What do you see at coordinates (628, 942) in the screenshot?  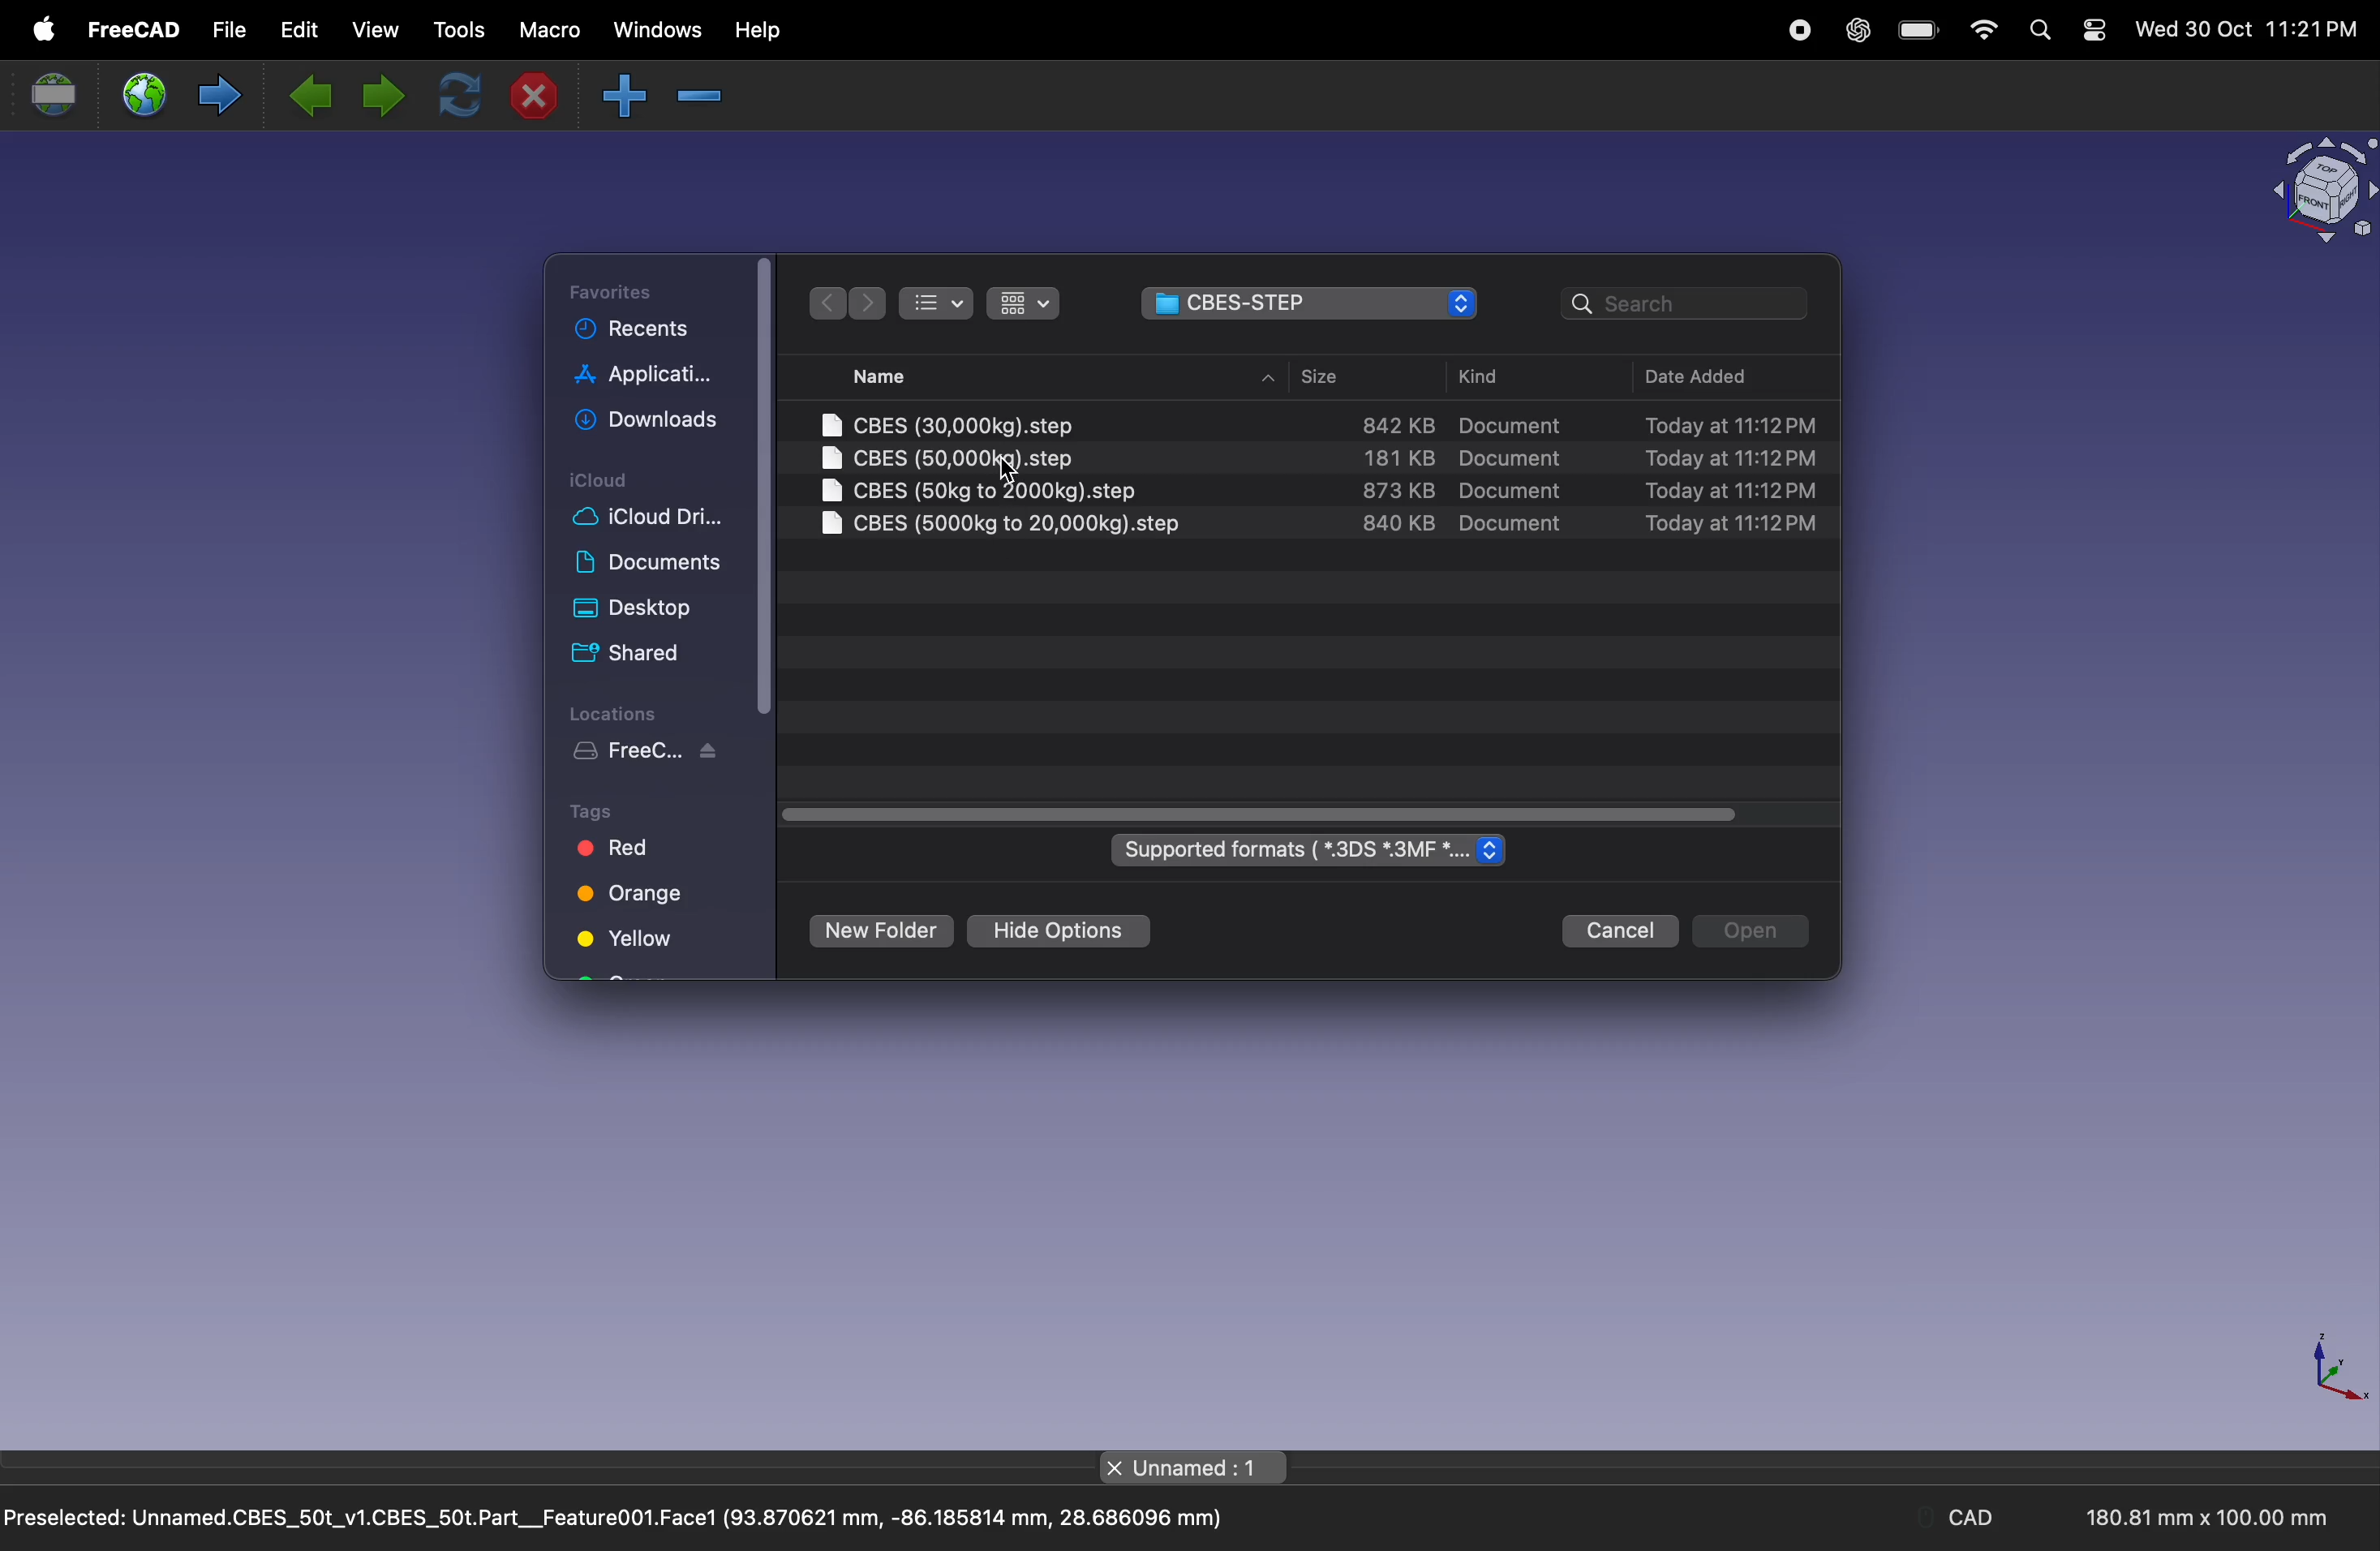 I see `yellow` at bounding box center [628, 942].